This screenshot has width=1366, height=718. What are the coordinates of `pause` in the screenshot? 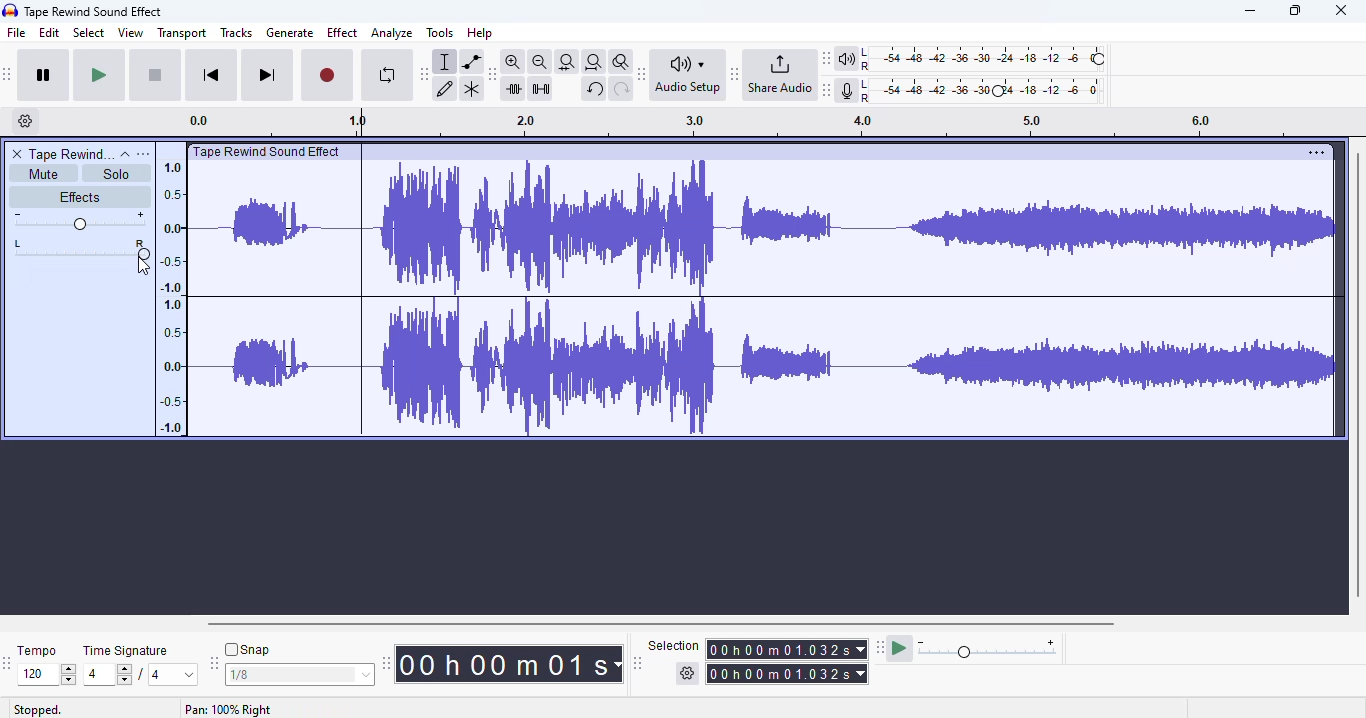 It's located at (44, 75).